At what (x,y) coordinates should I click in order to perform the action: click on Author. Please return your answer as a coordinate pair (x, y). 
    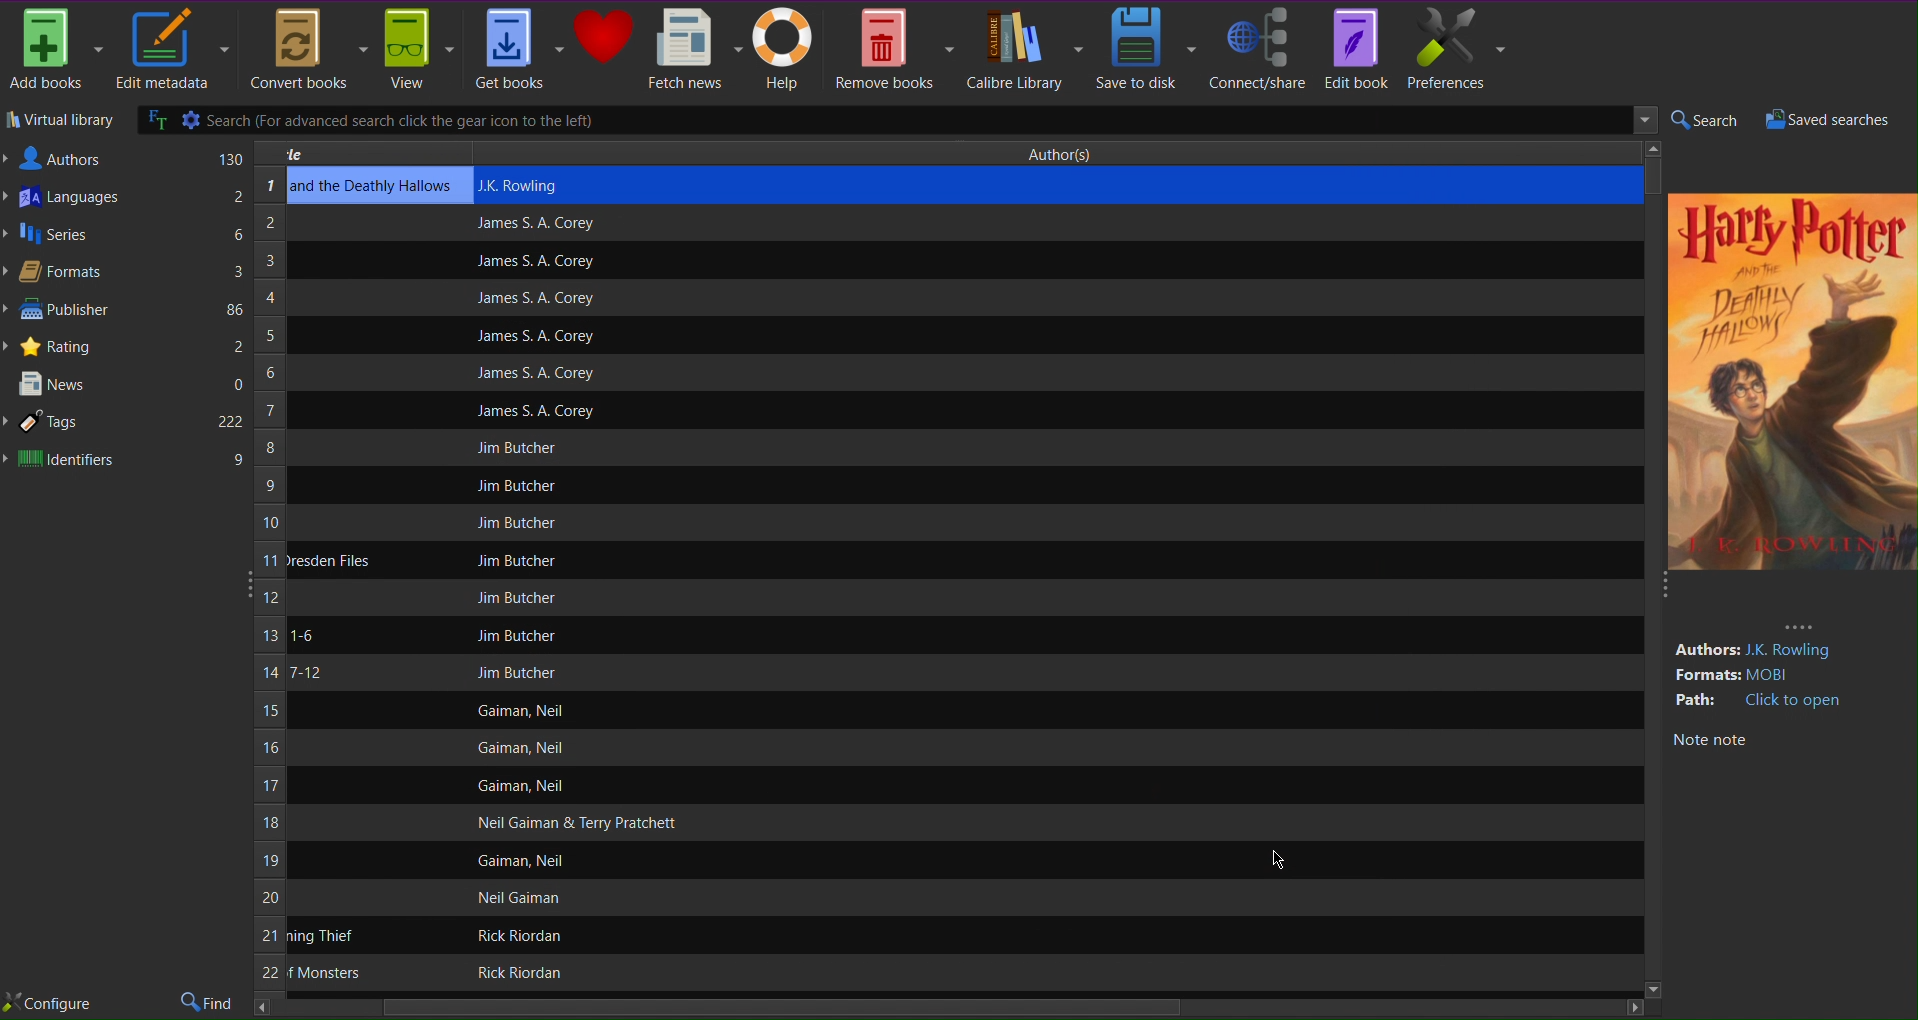
    Looking at the image, I should click on (1067, 151).